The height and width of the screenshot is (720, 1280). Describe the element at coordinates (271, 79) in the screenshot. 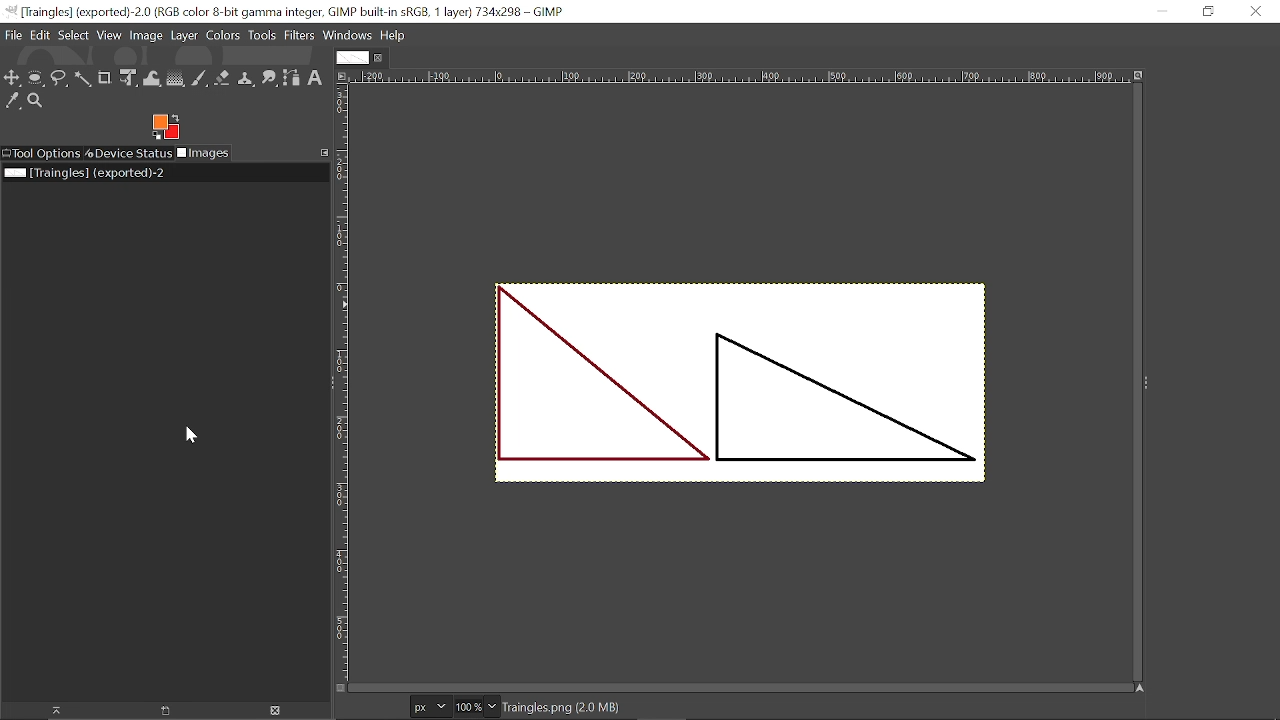

I see `Smudge tool` at that location.